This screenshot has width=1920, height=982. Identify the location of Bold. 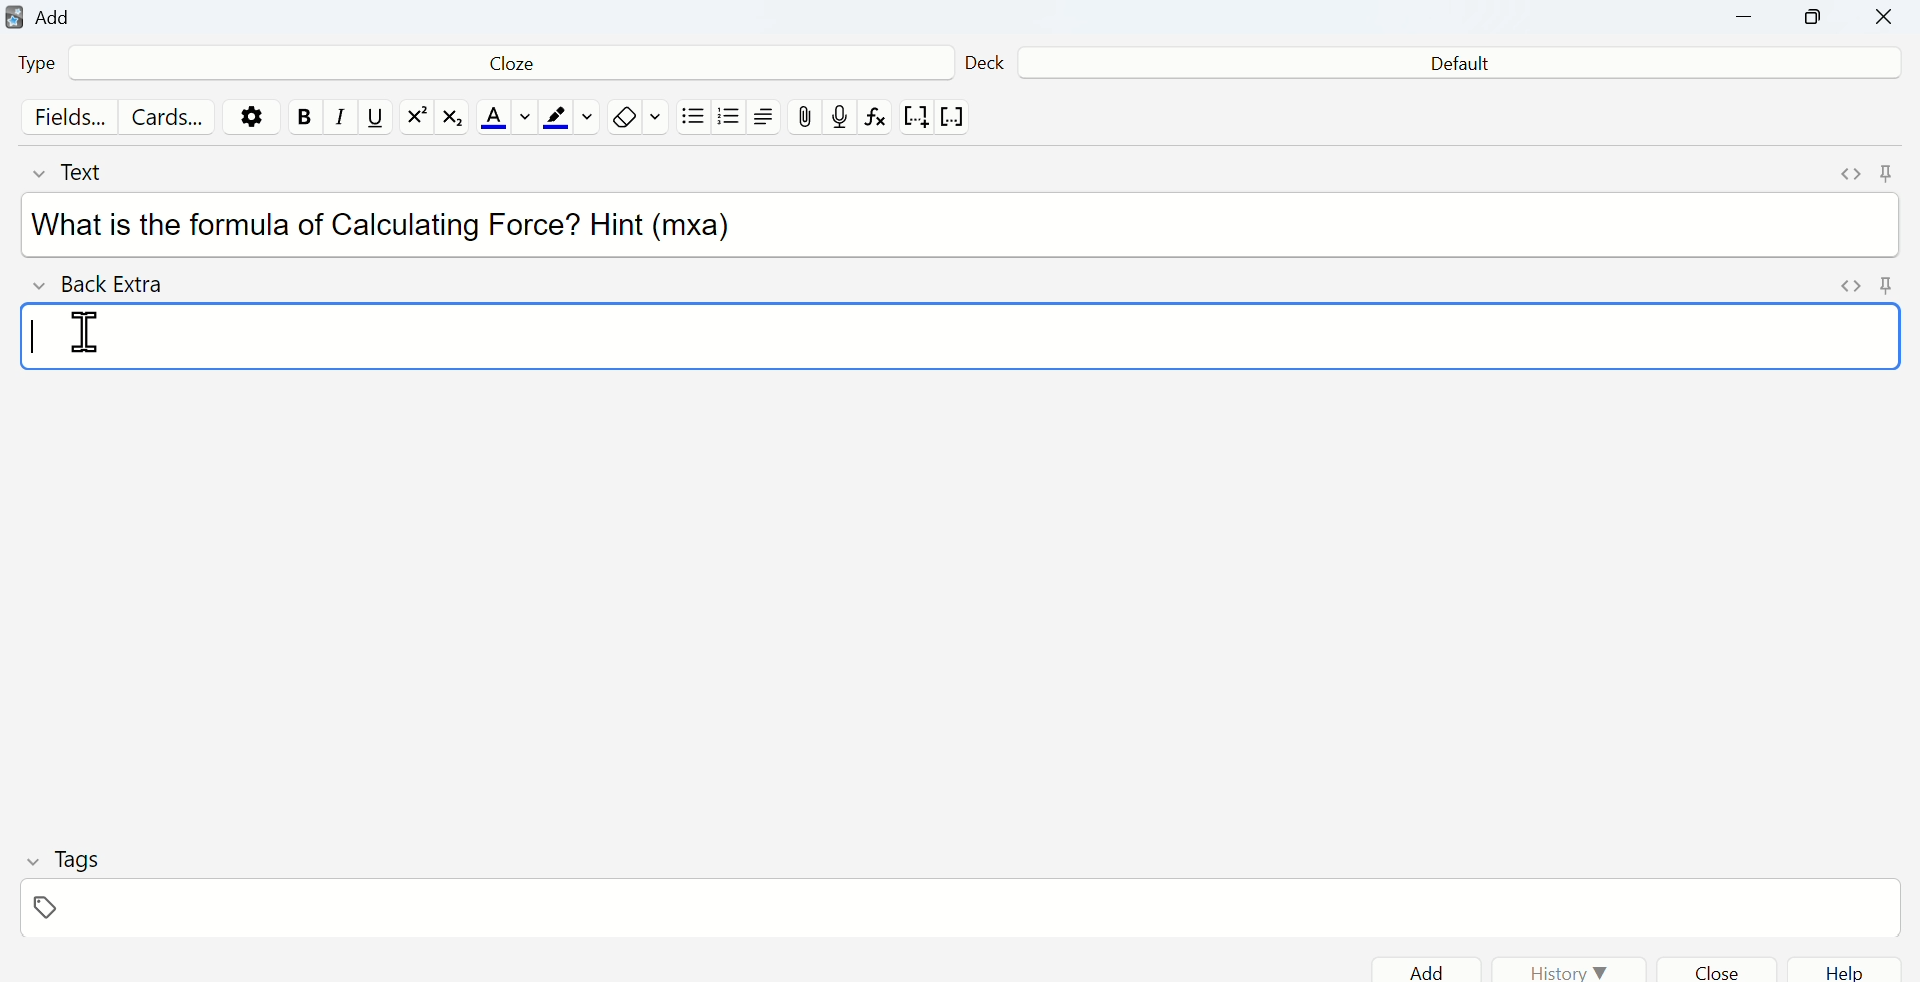
(304, 117).